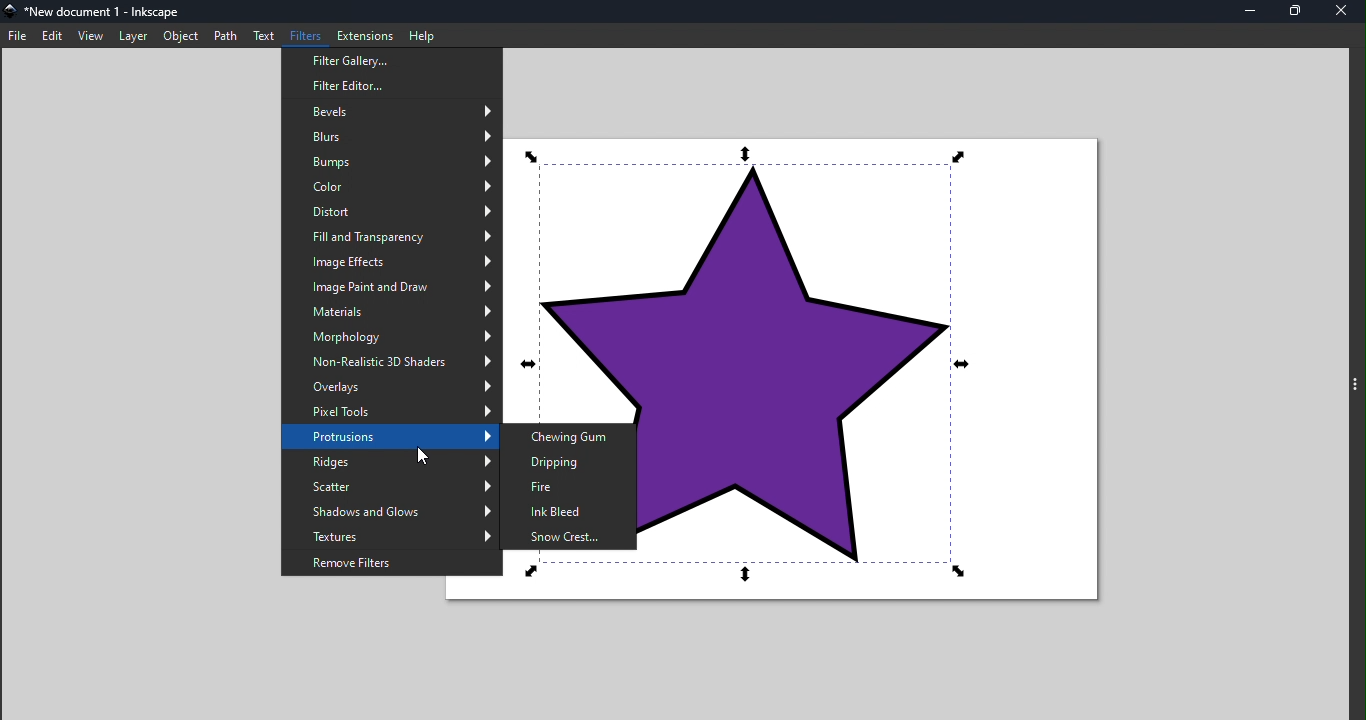 The width and height of the screenshot is (1366, 720). I want to click on Distort, so click(391, 213).